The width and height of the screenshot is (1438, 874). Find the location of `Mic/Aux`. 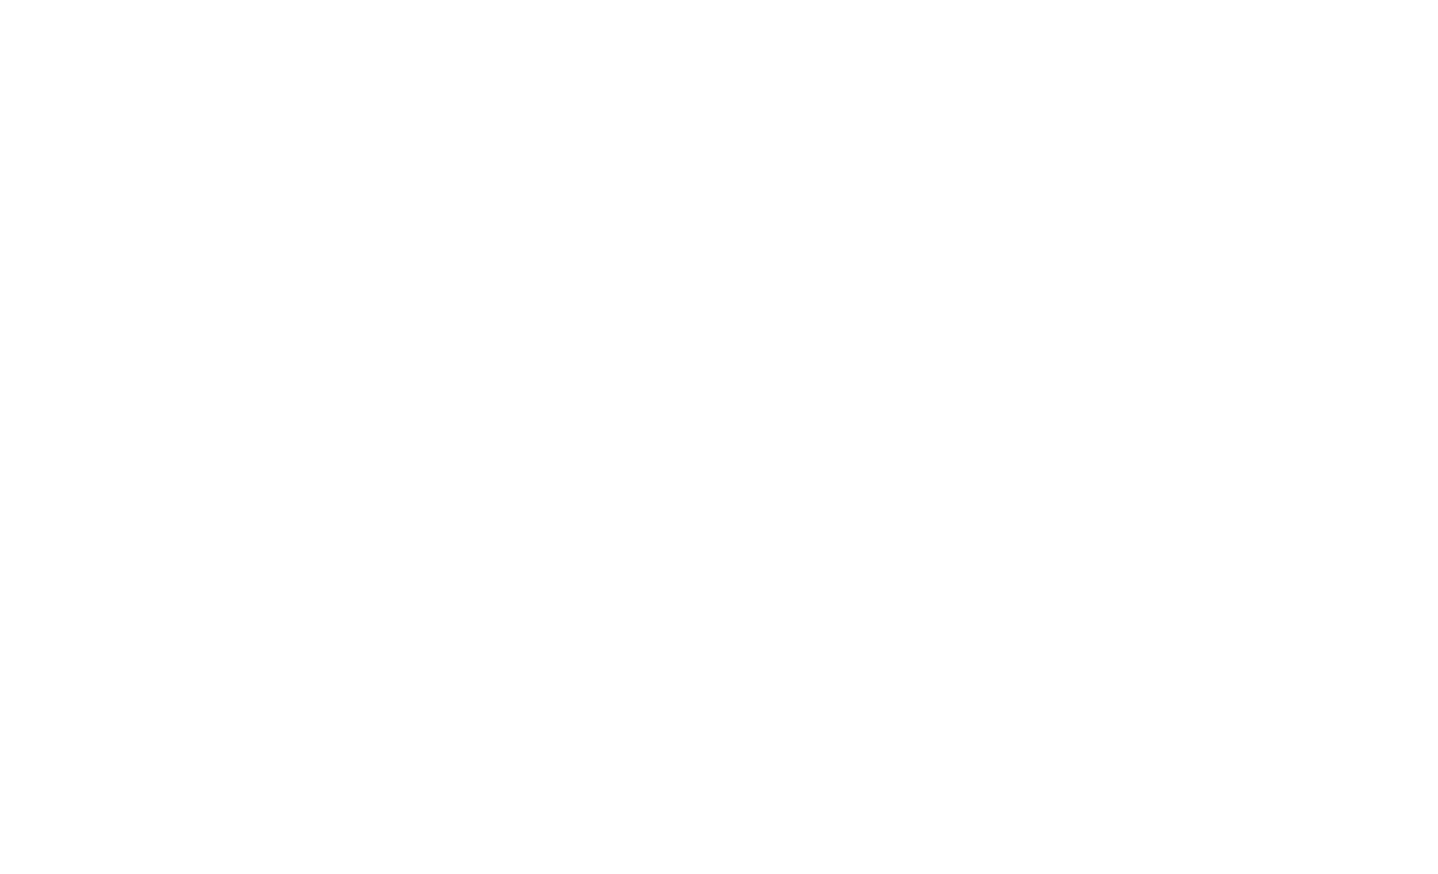

Mic/Aux is located at coordinates (762, 614).